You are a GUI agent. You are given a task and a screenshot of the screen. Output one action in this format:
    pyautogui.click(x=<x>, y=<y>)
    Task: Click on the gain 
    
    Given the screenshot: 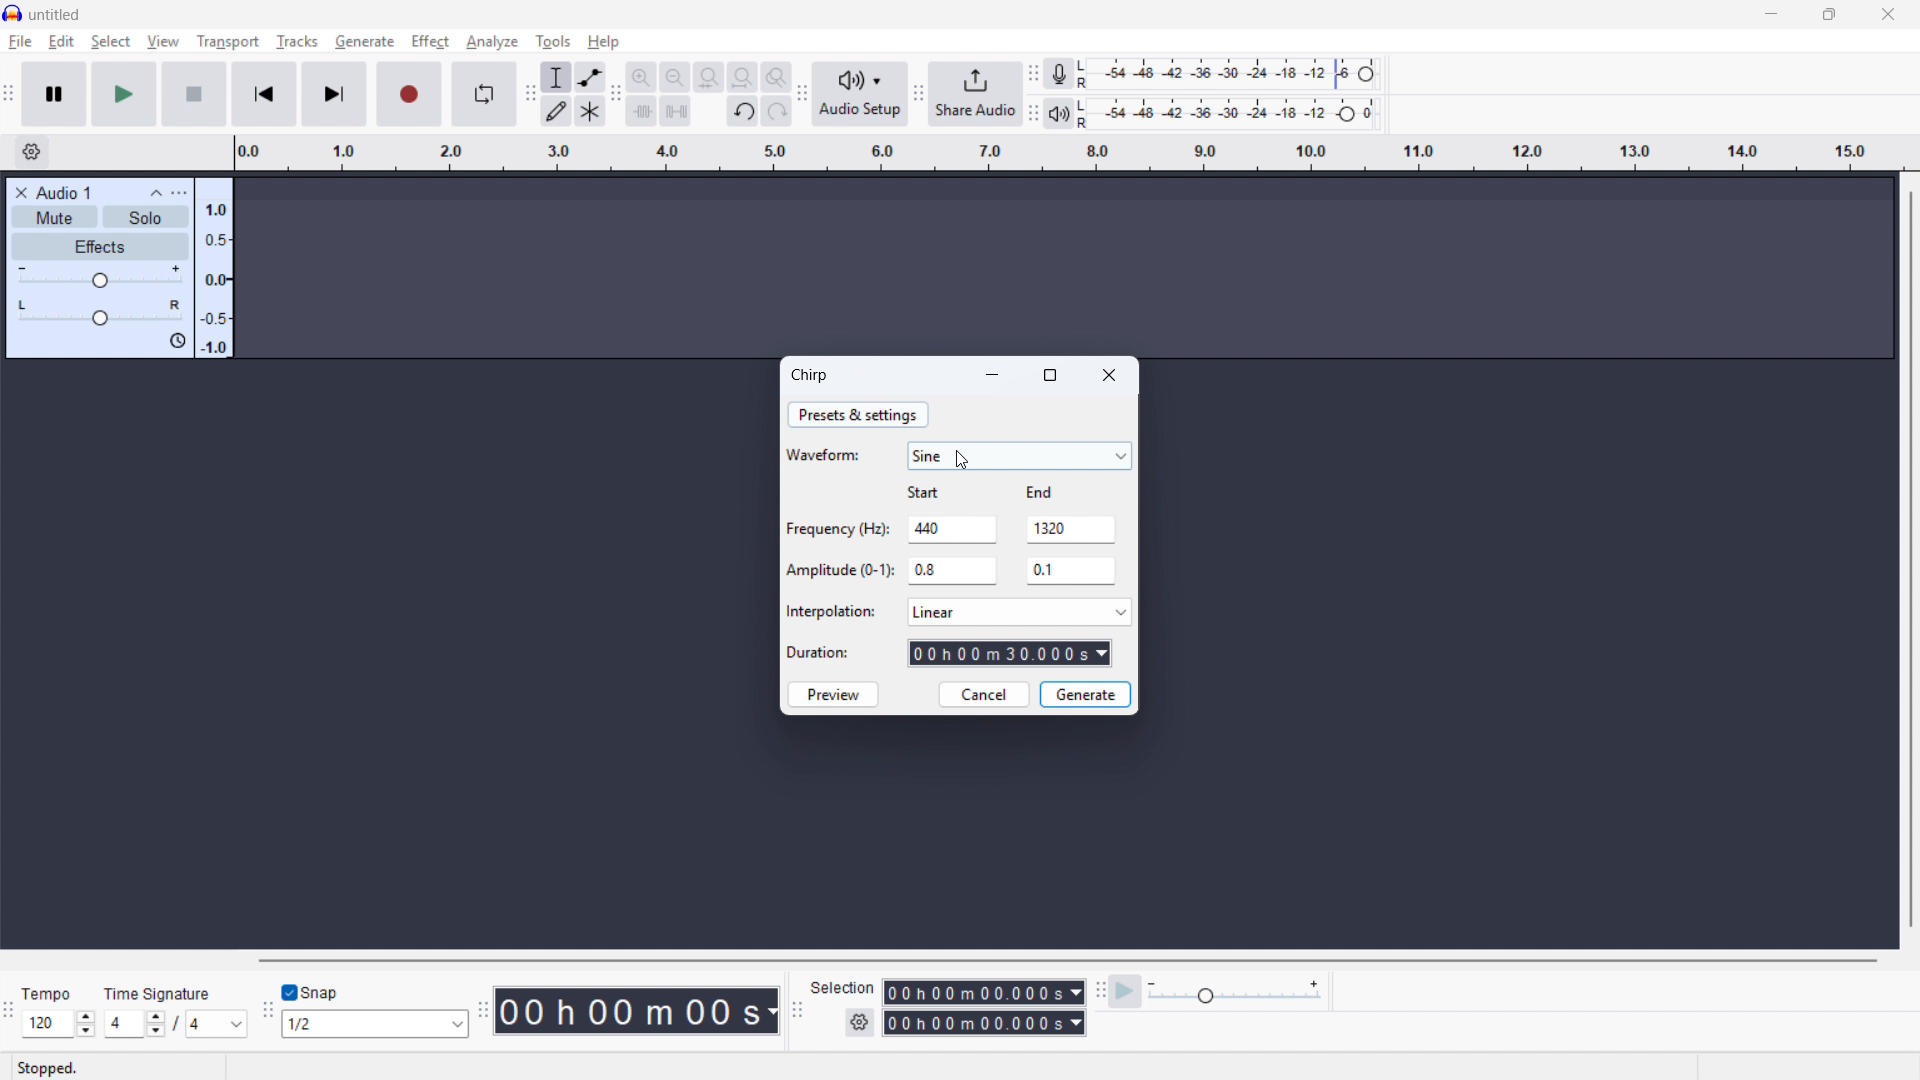 What is the action you would take?
    pyautogui.click(x=101, y=276)
    